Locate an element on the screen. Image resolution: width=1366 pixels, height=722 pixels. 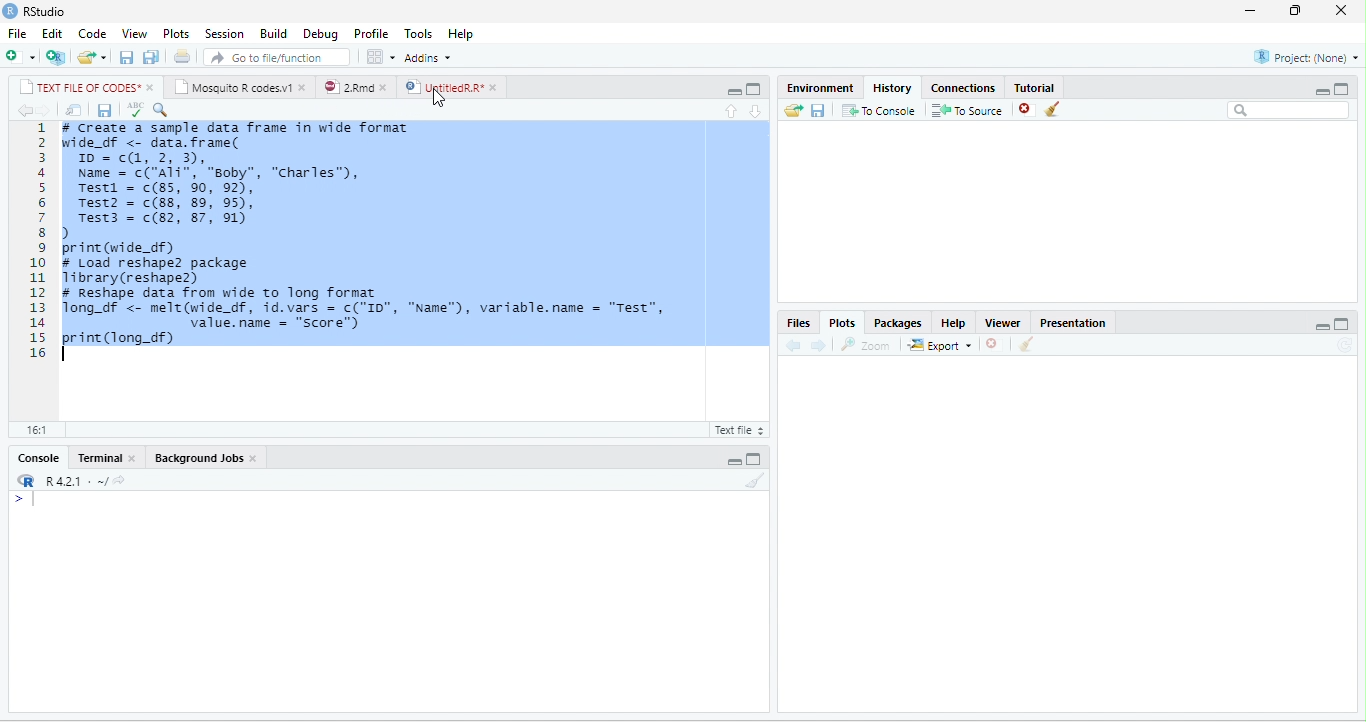
back is located at coordinates (794, 346).